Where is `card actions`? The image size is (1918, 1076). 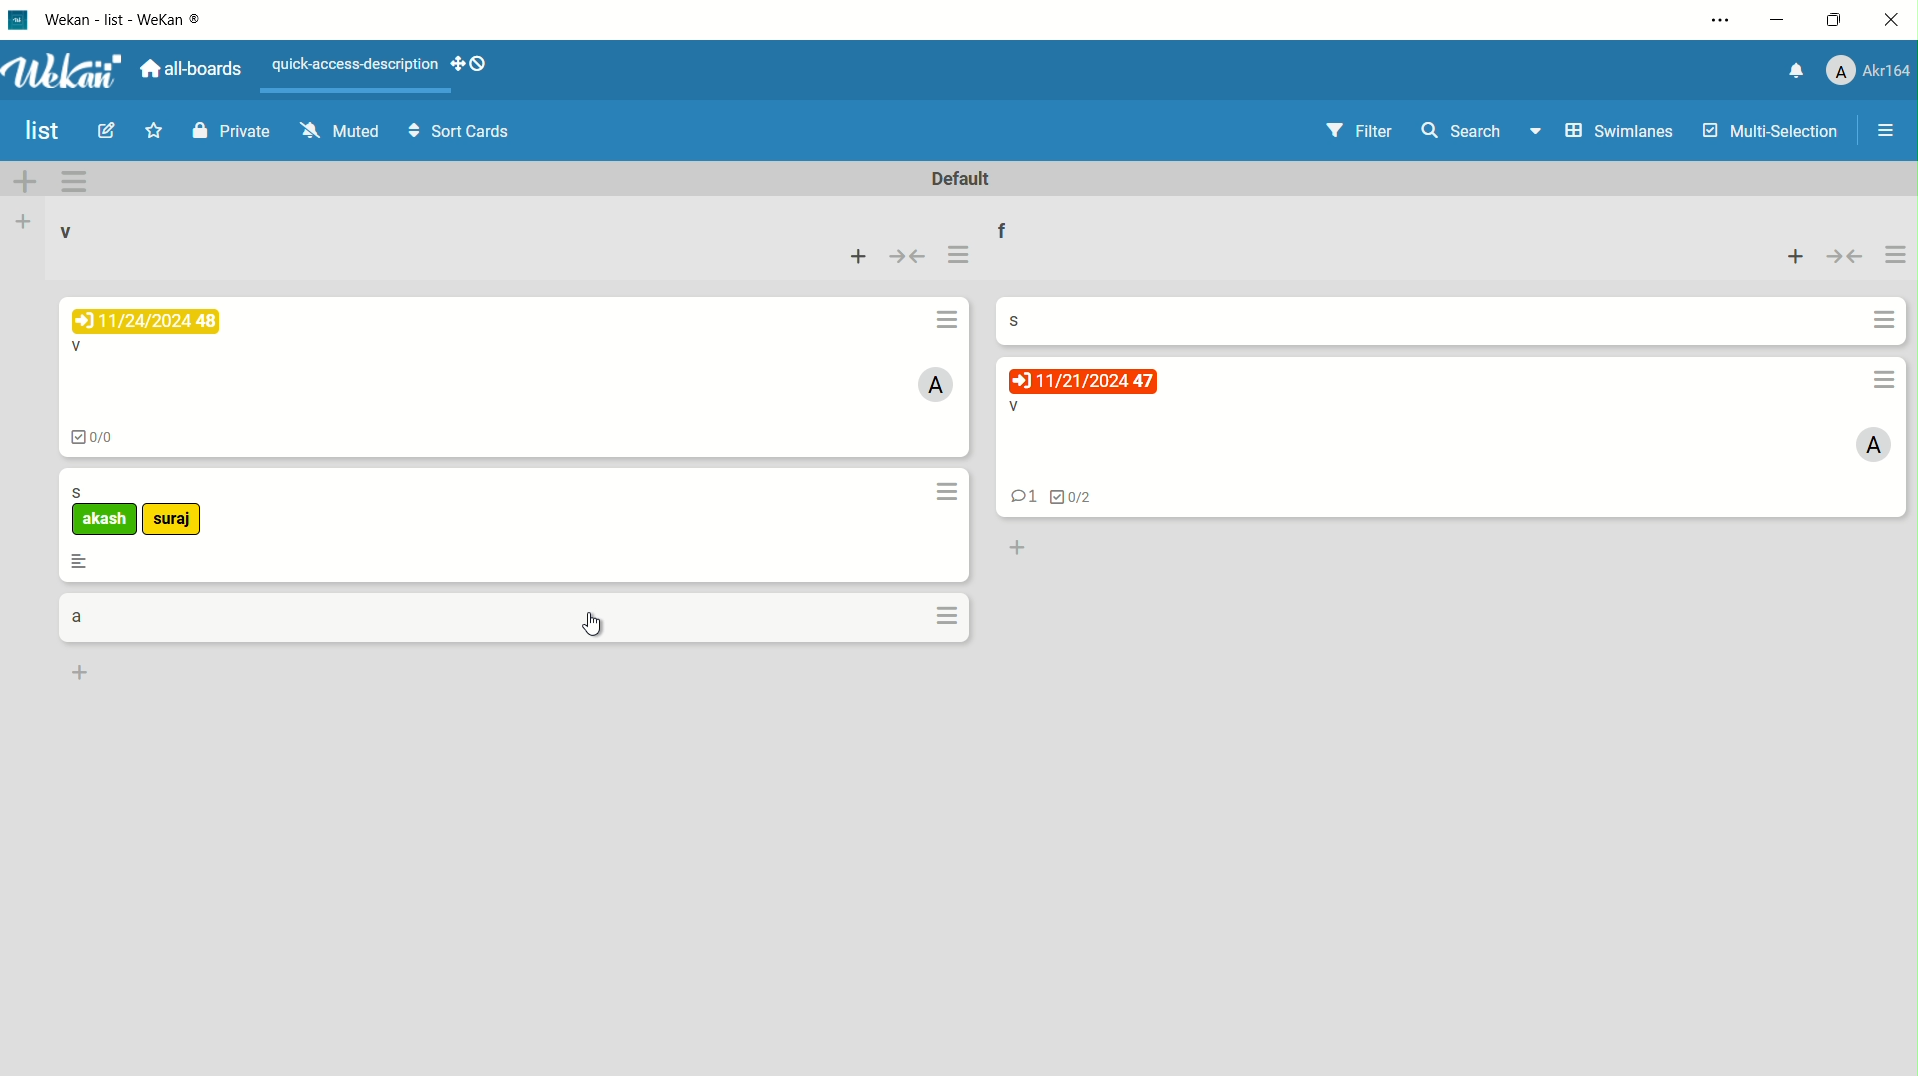
card actions is located at coordinates (1881, 320).